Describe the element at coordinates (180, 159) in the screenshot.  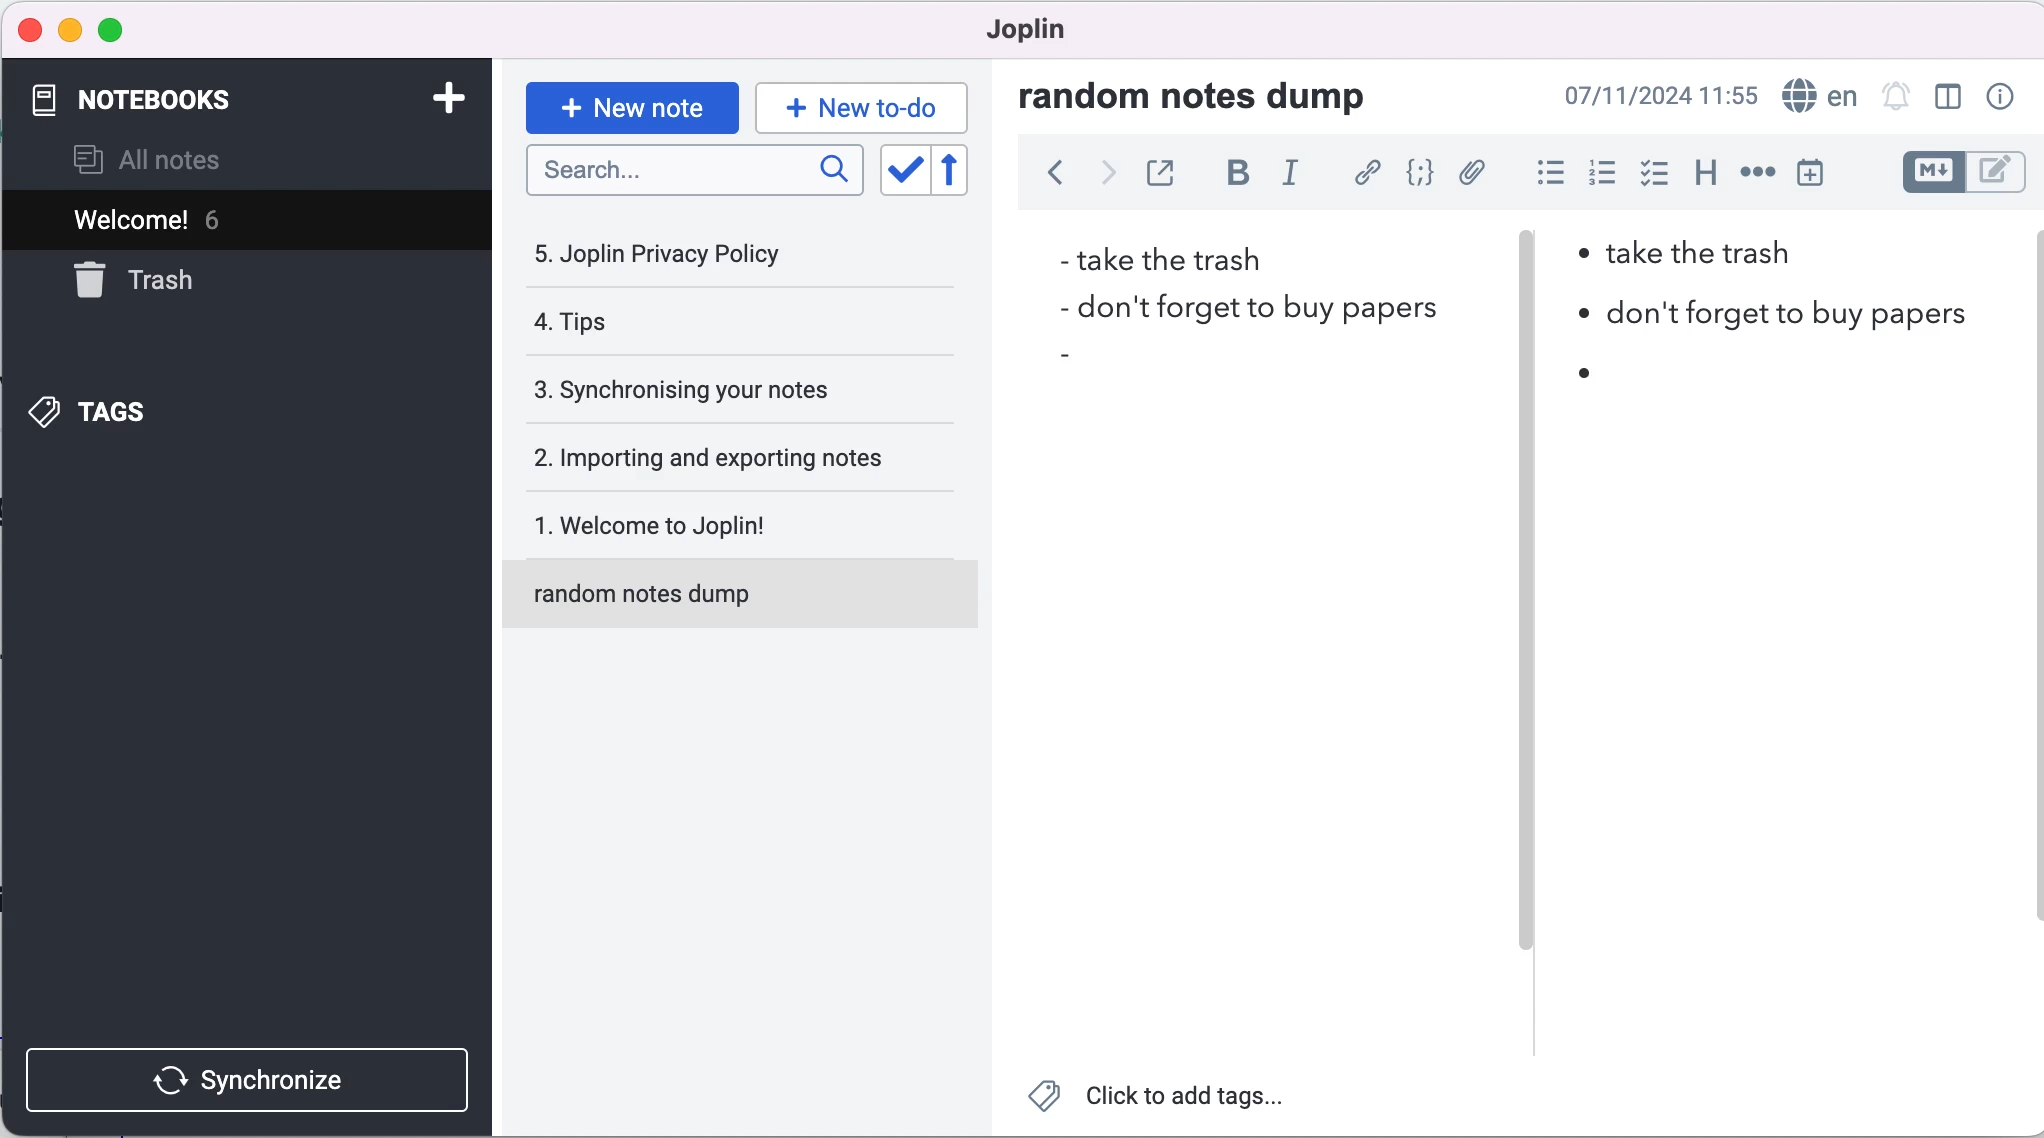
I see `all notes` at that location.